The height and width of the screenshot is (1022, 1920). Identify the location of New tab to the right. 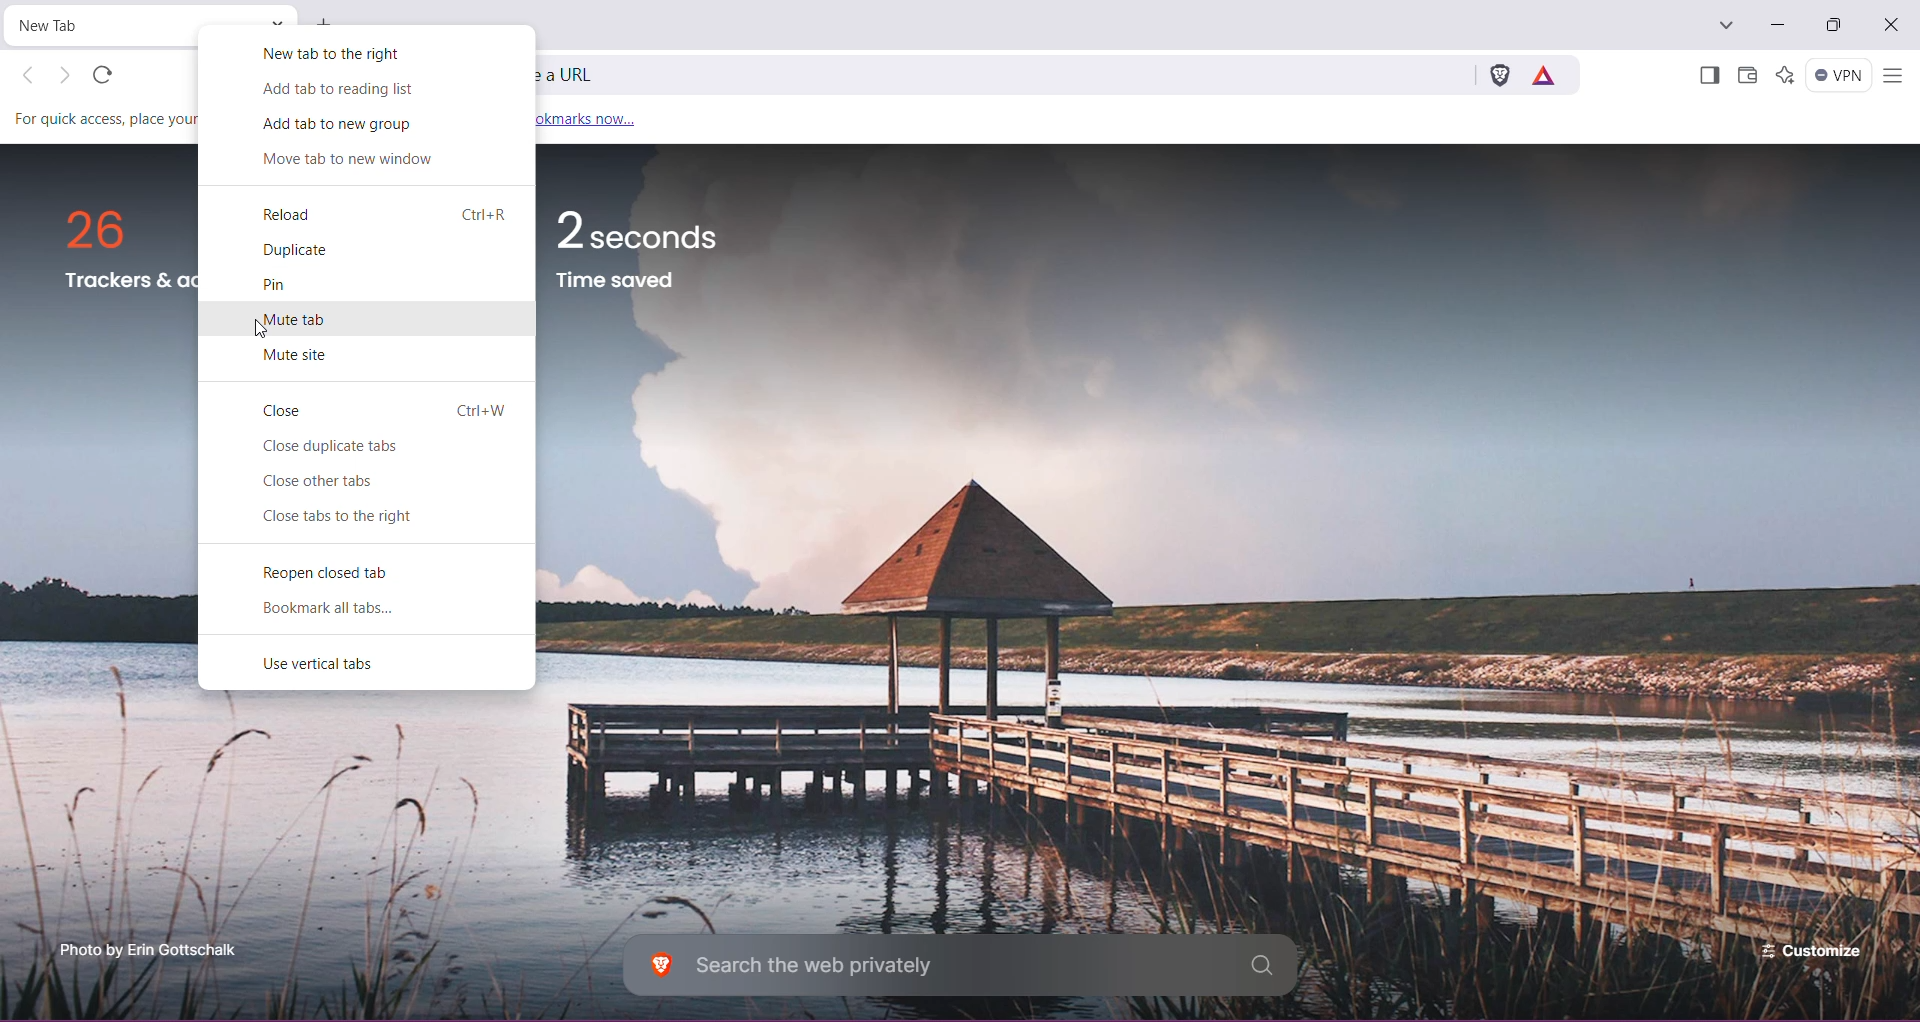
(333, 53).